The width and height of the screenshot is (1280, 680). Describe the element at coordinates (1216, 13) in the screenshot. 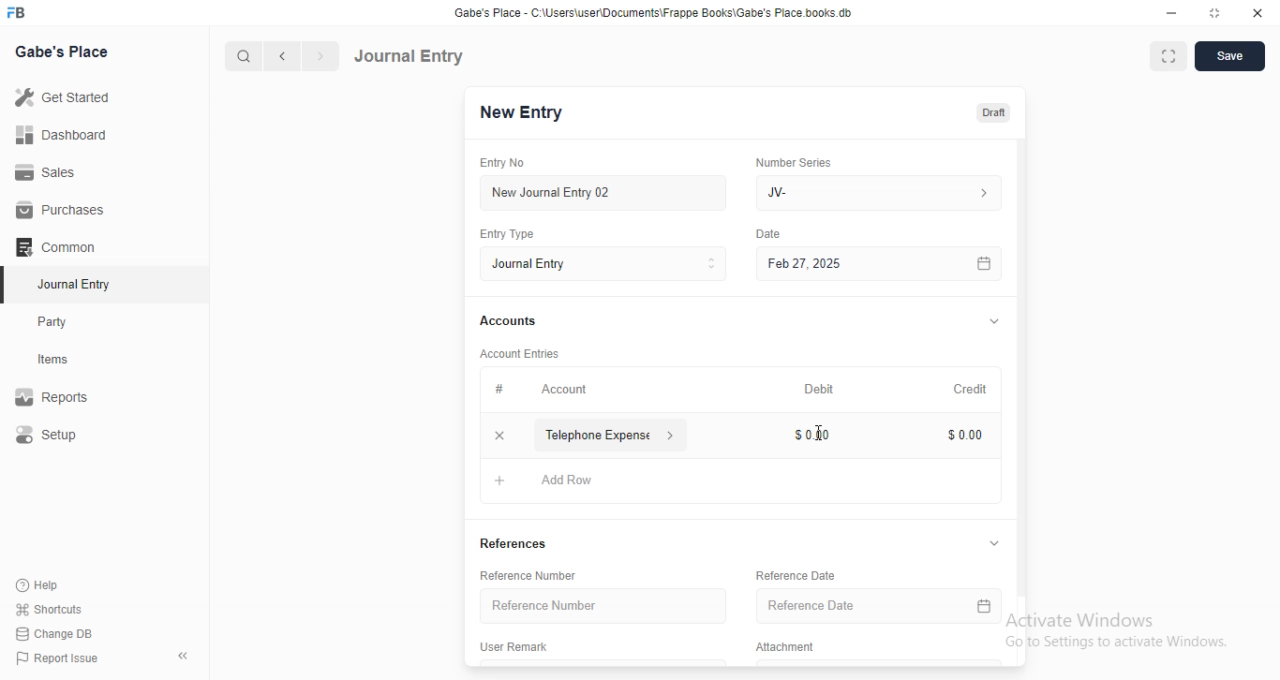

I see `Full screen` at that location.